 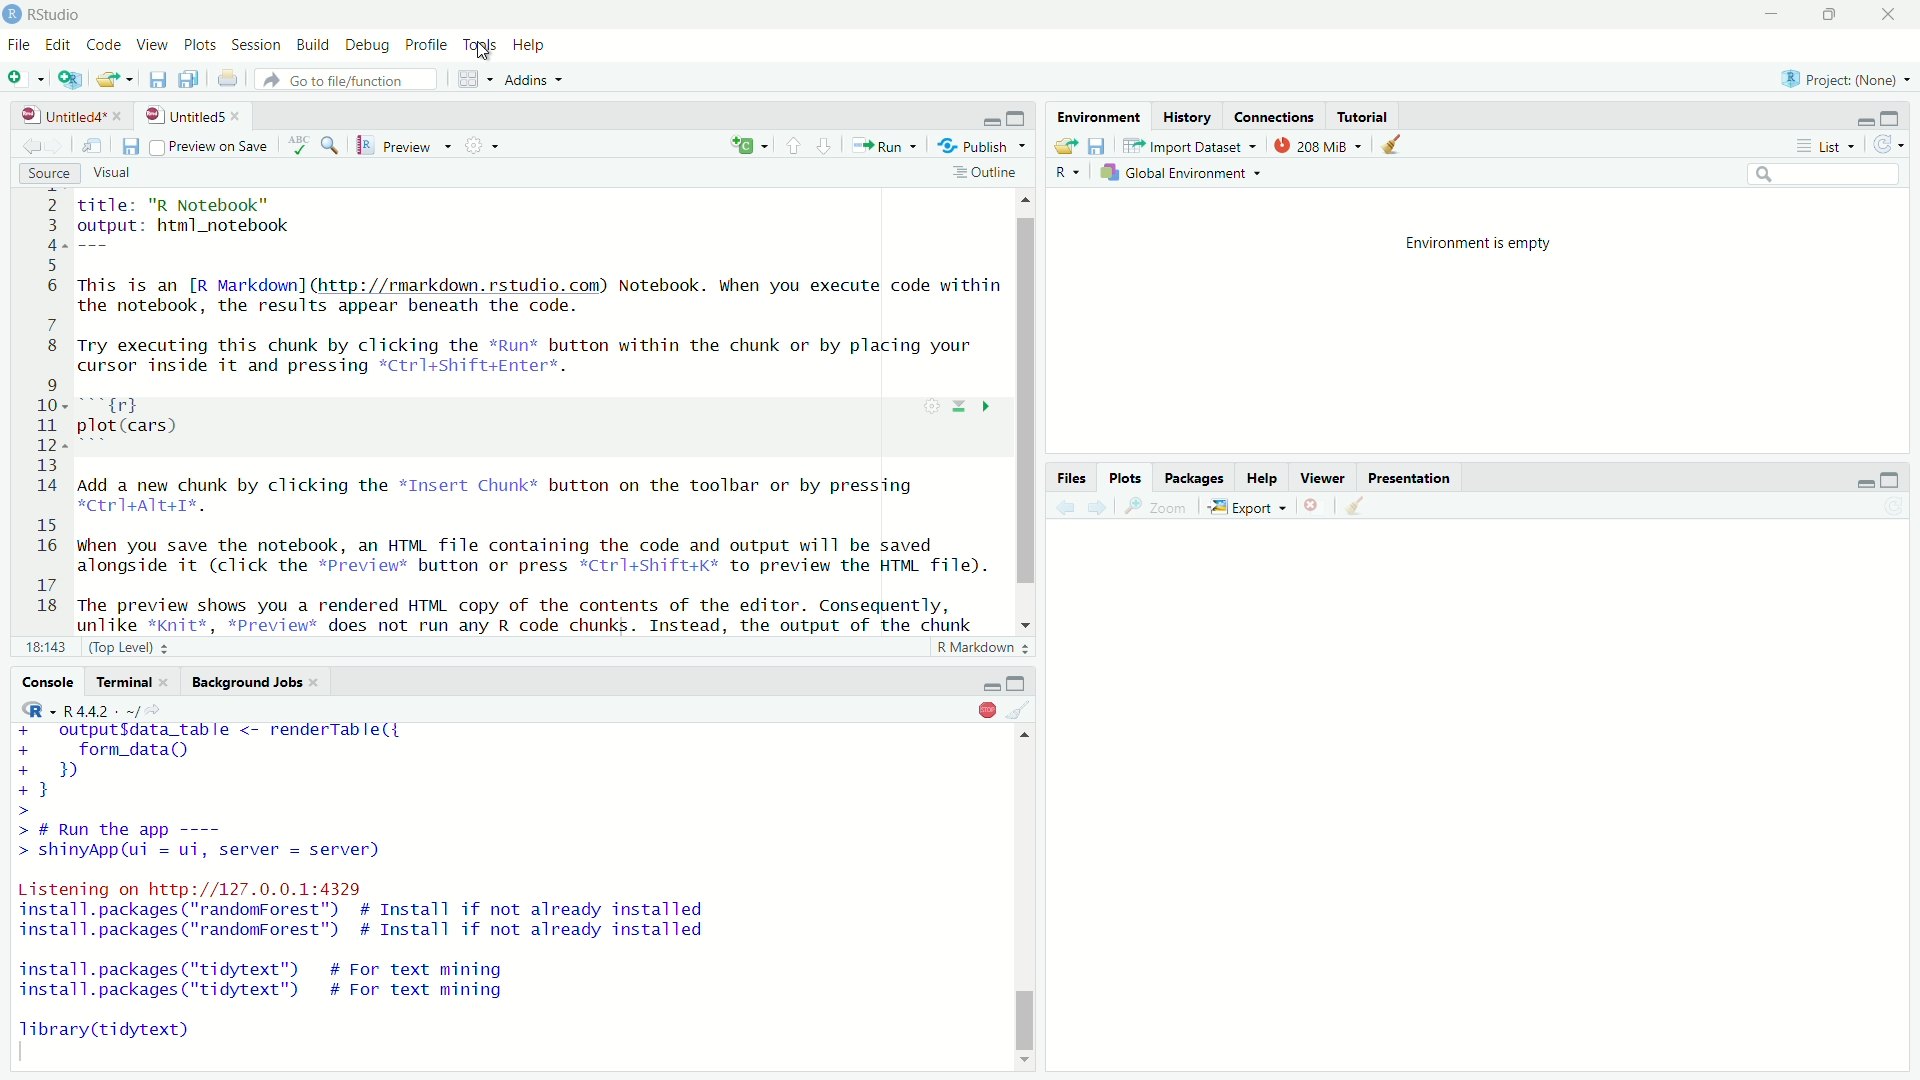 I want to click on Session, so click(x=258, y=46).